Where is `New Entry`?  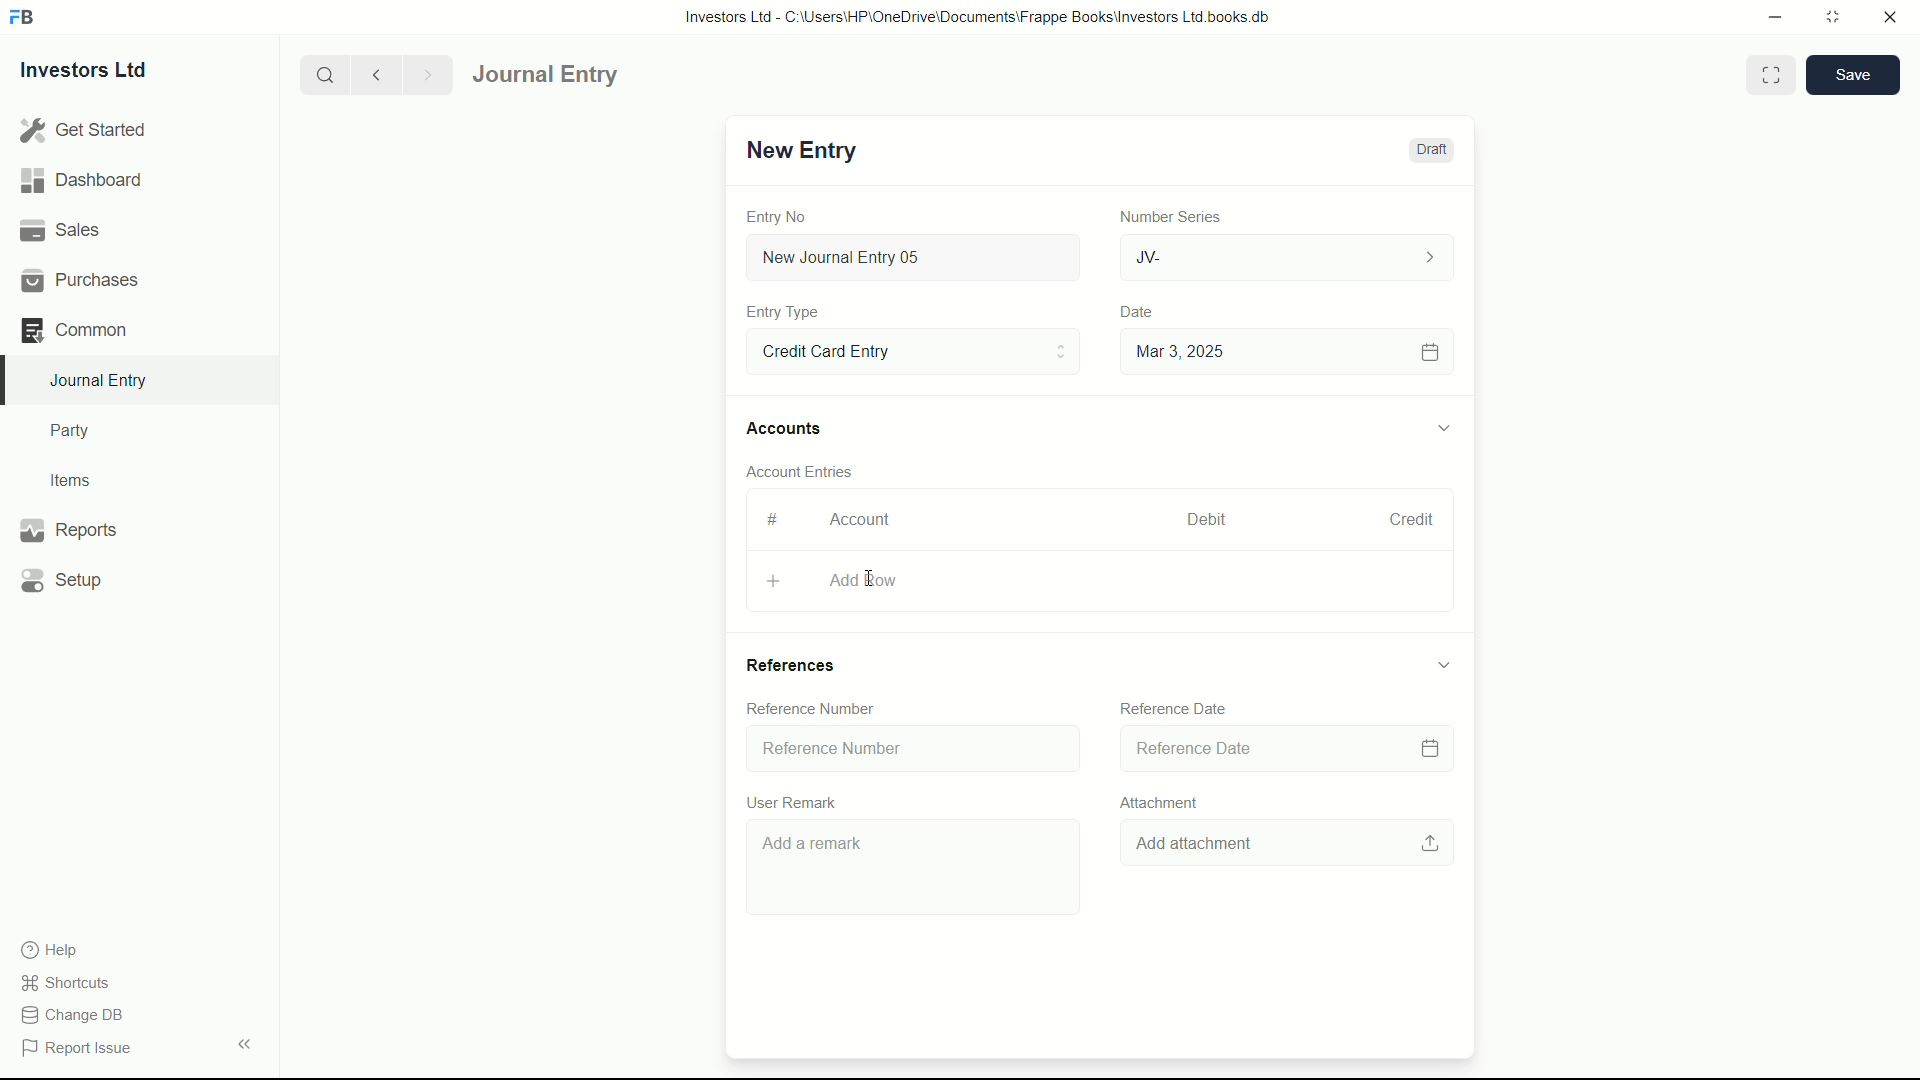 New Entry is located at coordinates (798, 150).